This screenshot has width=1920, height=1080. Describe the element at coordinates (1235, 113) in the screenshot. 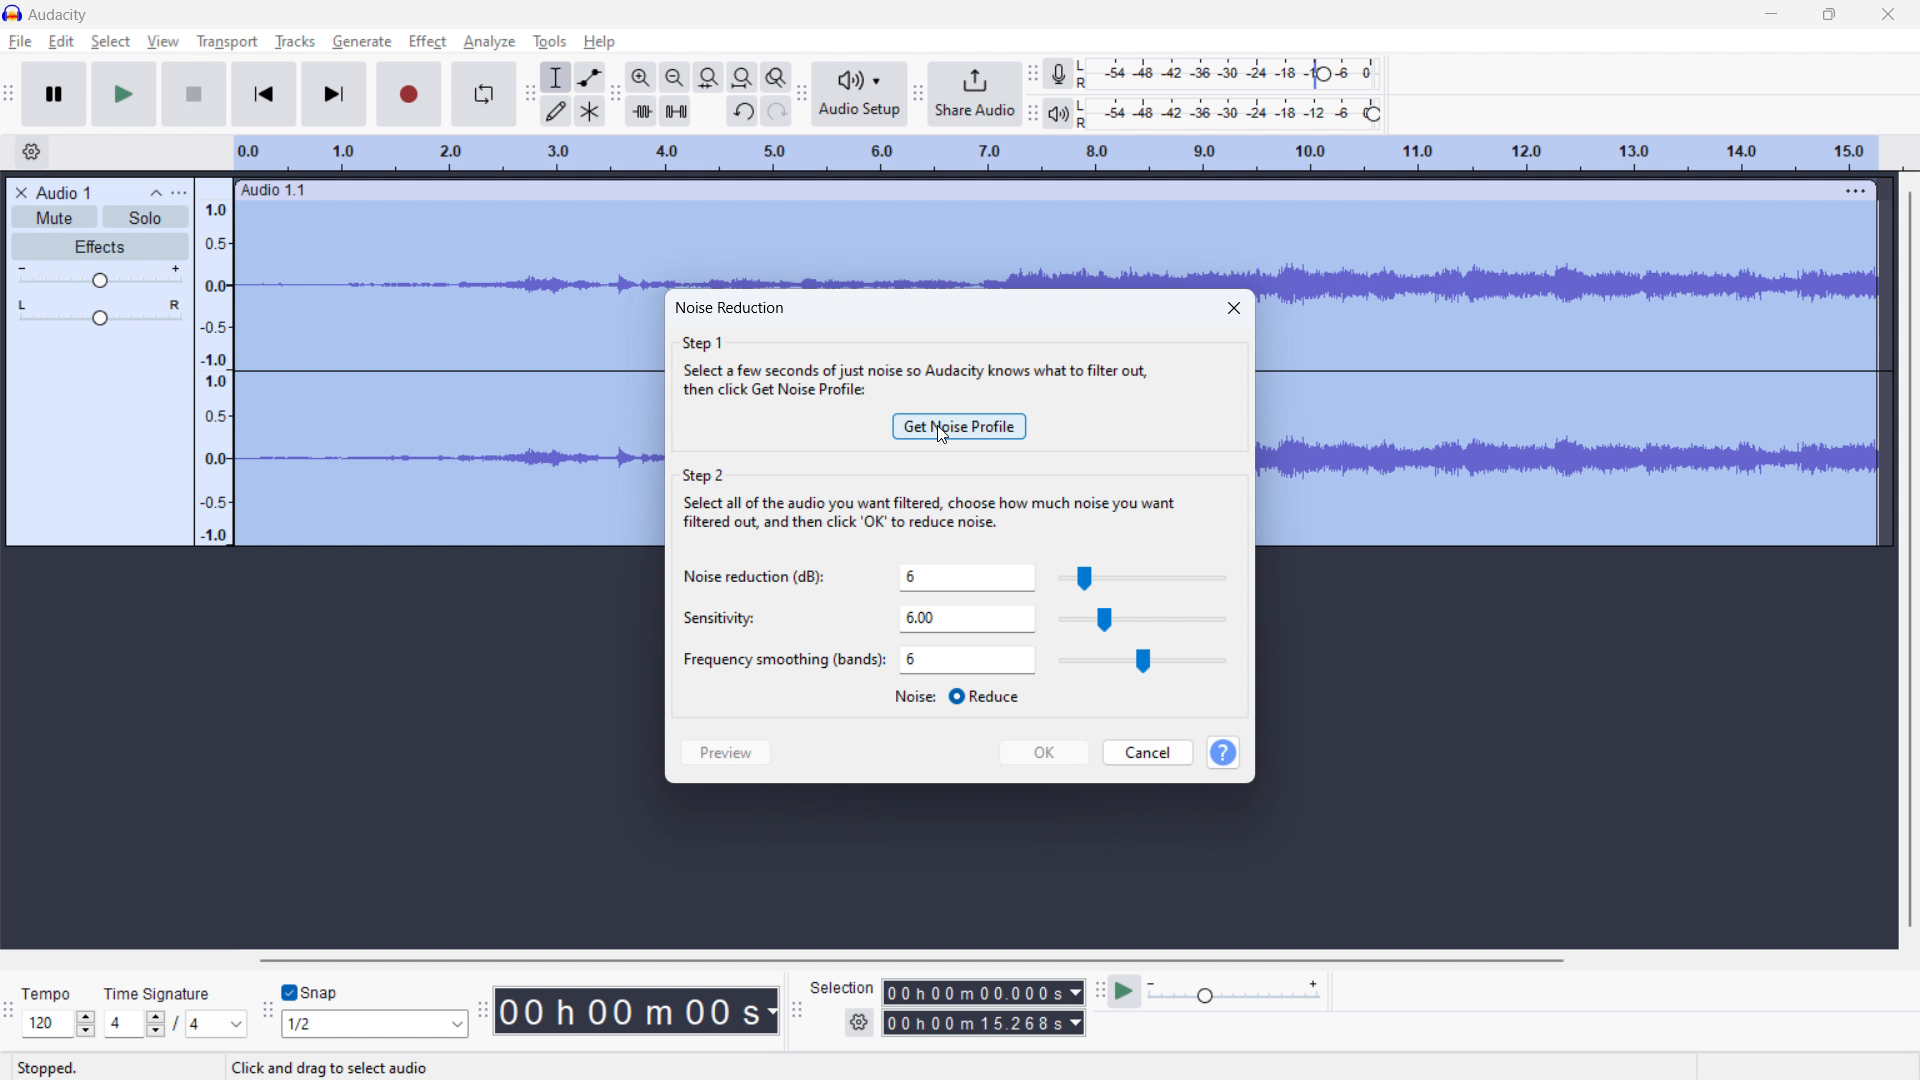

I see `playback meter` at that location.